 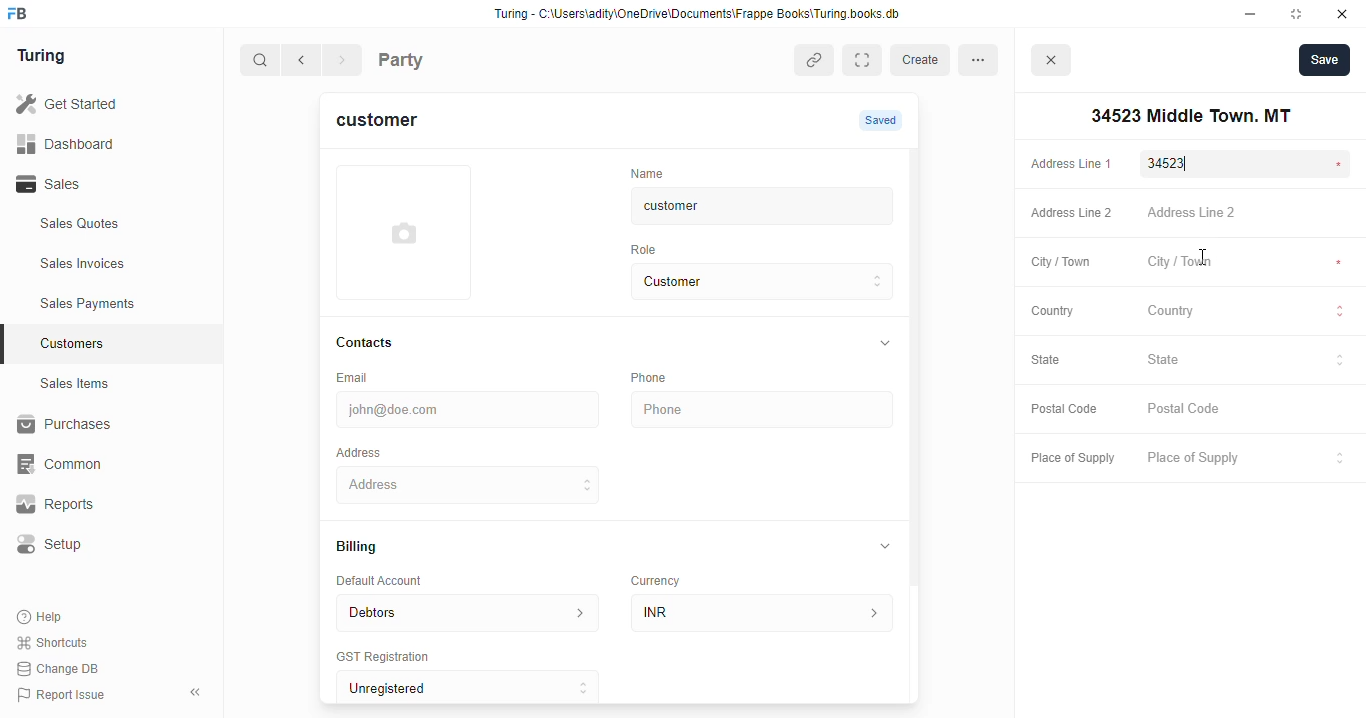 I want to click on Dashboard, so click(x=95, y=143).